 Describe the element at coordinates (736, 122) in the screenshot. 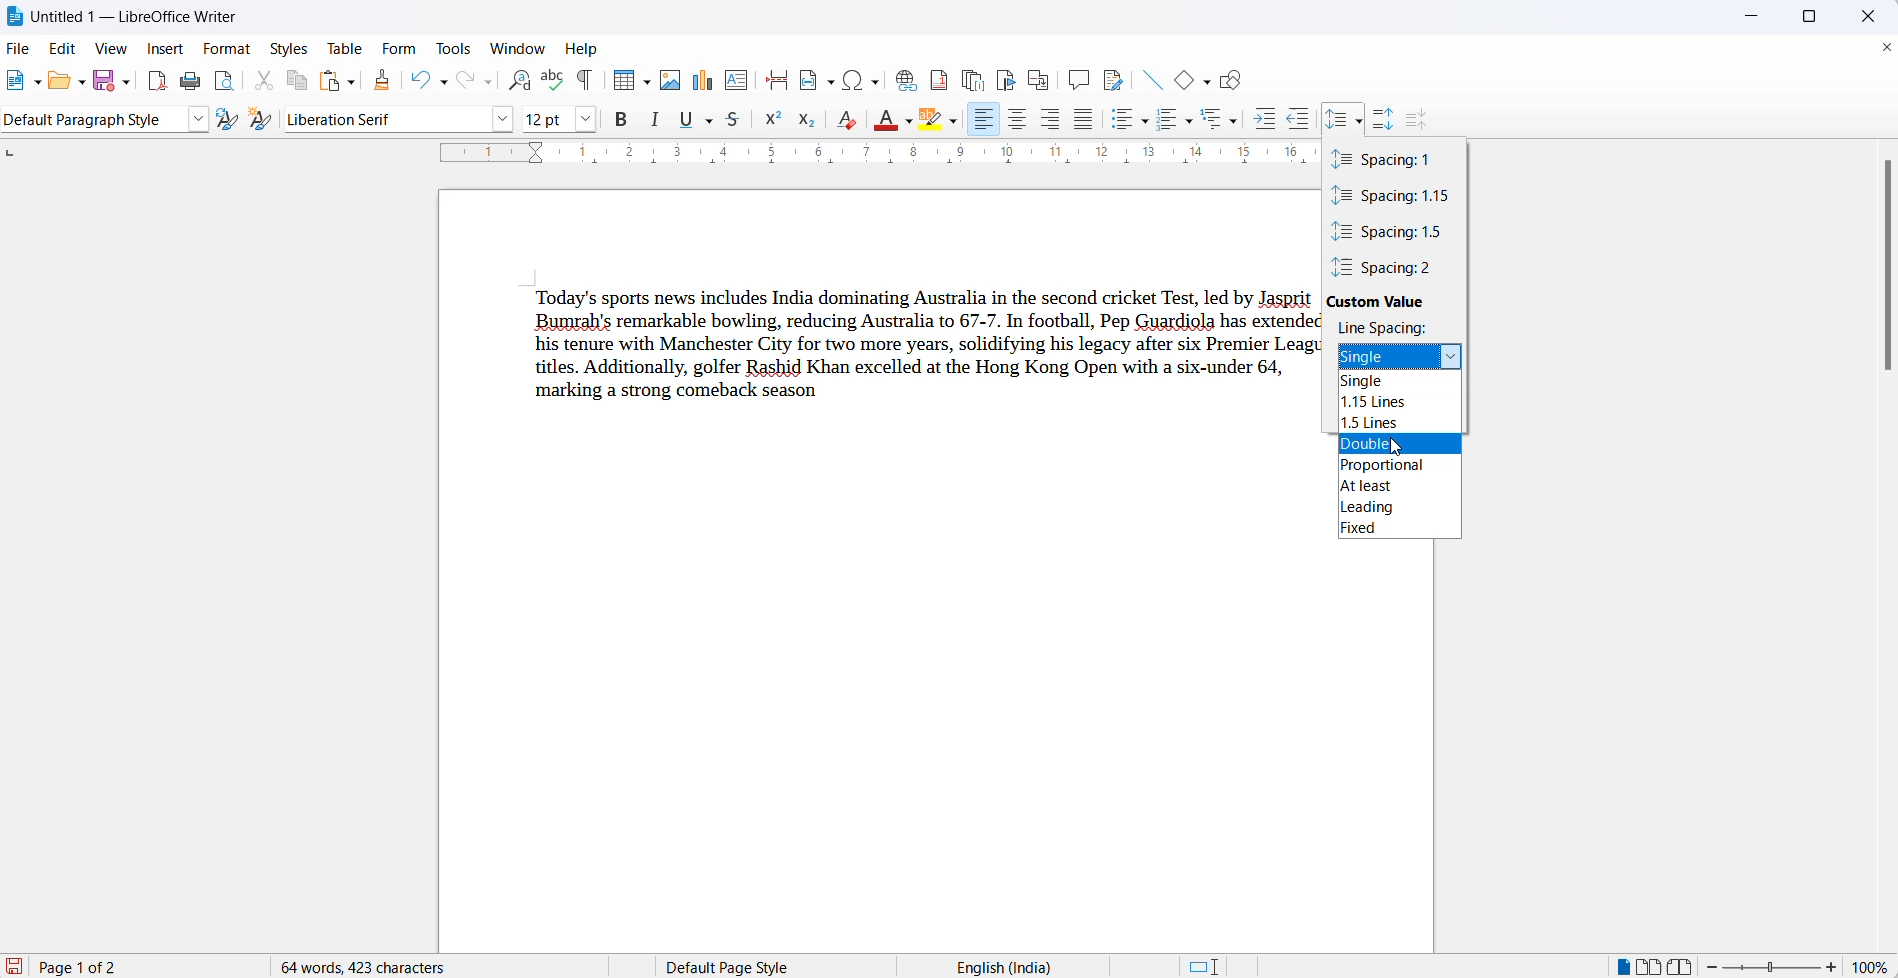

I see `strike through` at that location.